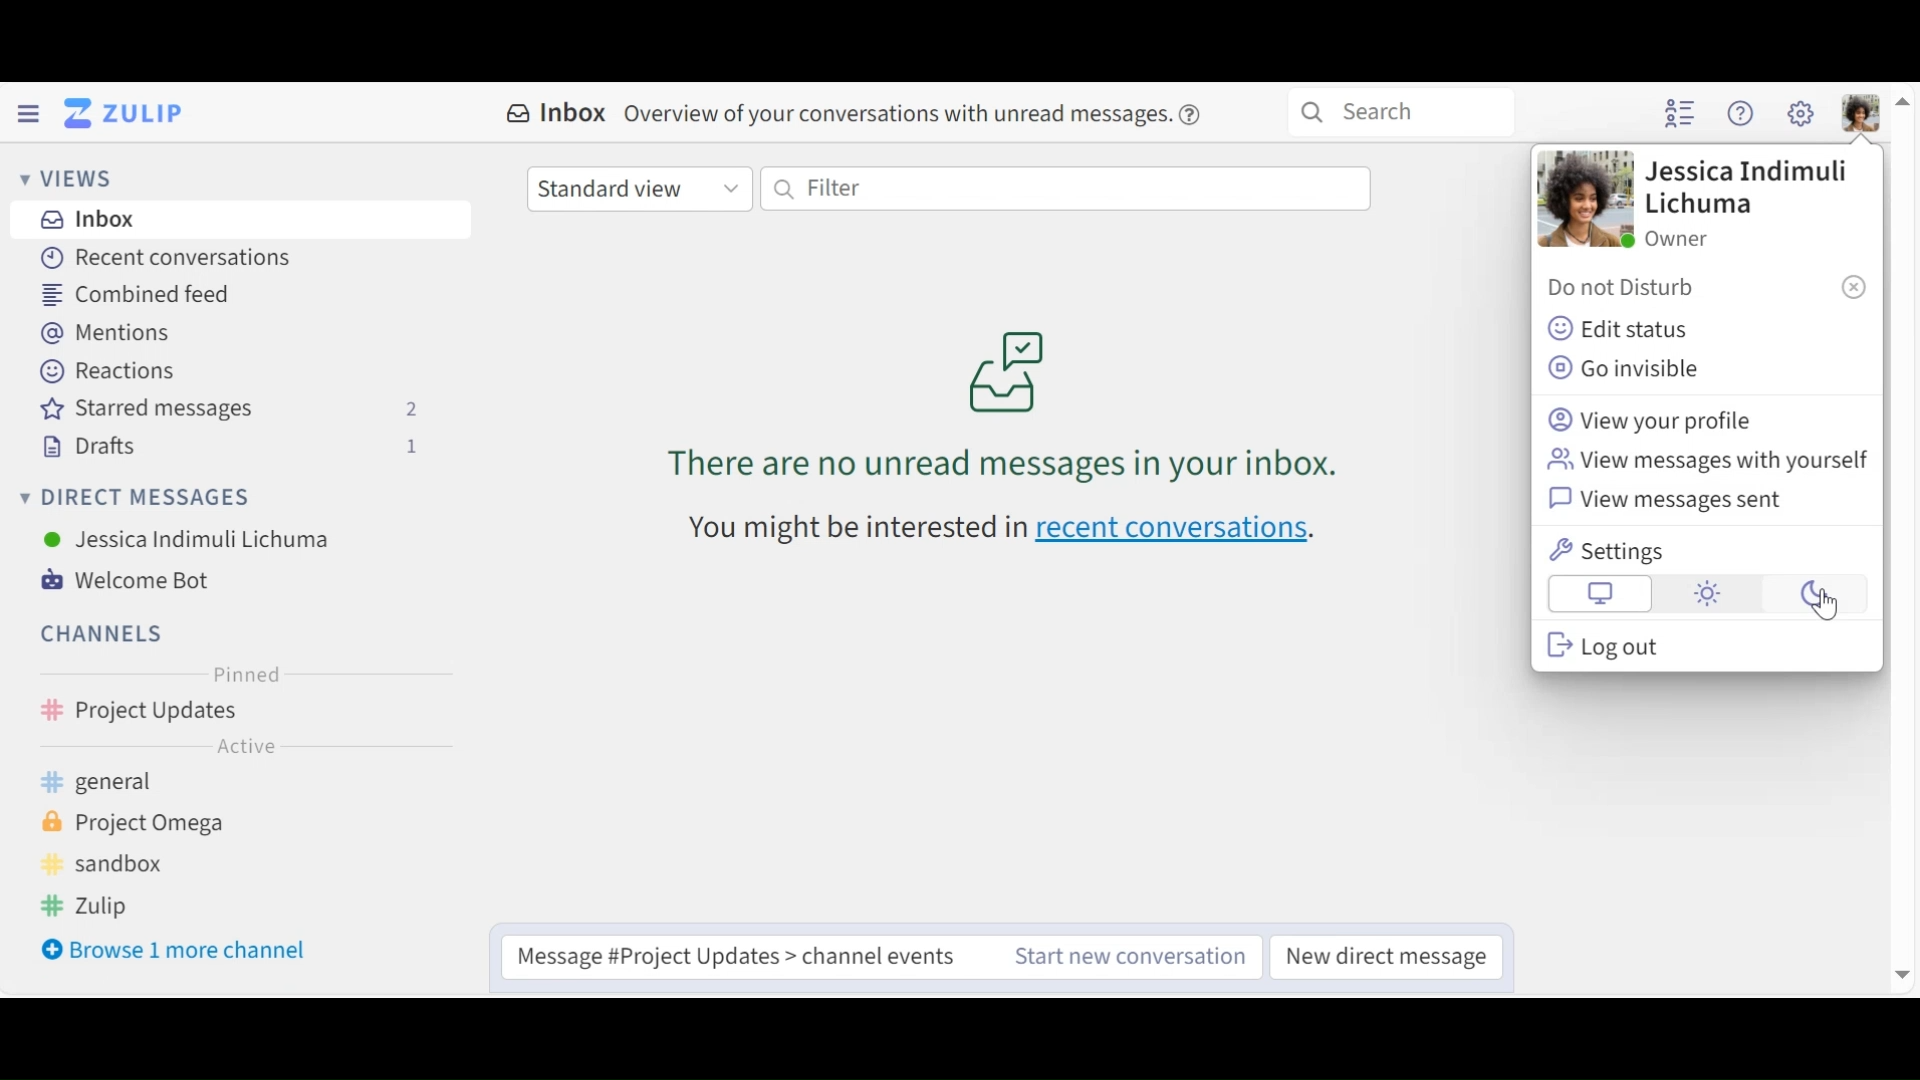 The height and width of the screenshot is (1080, 1920). I want to click on Remove, so click(1853, 286).